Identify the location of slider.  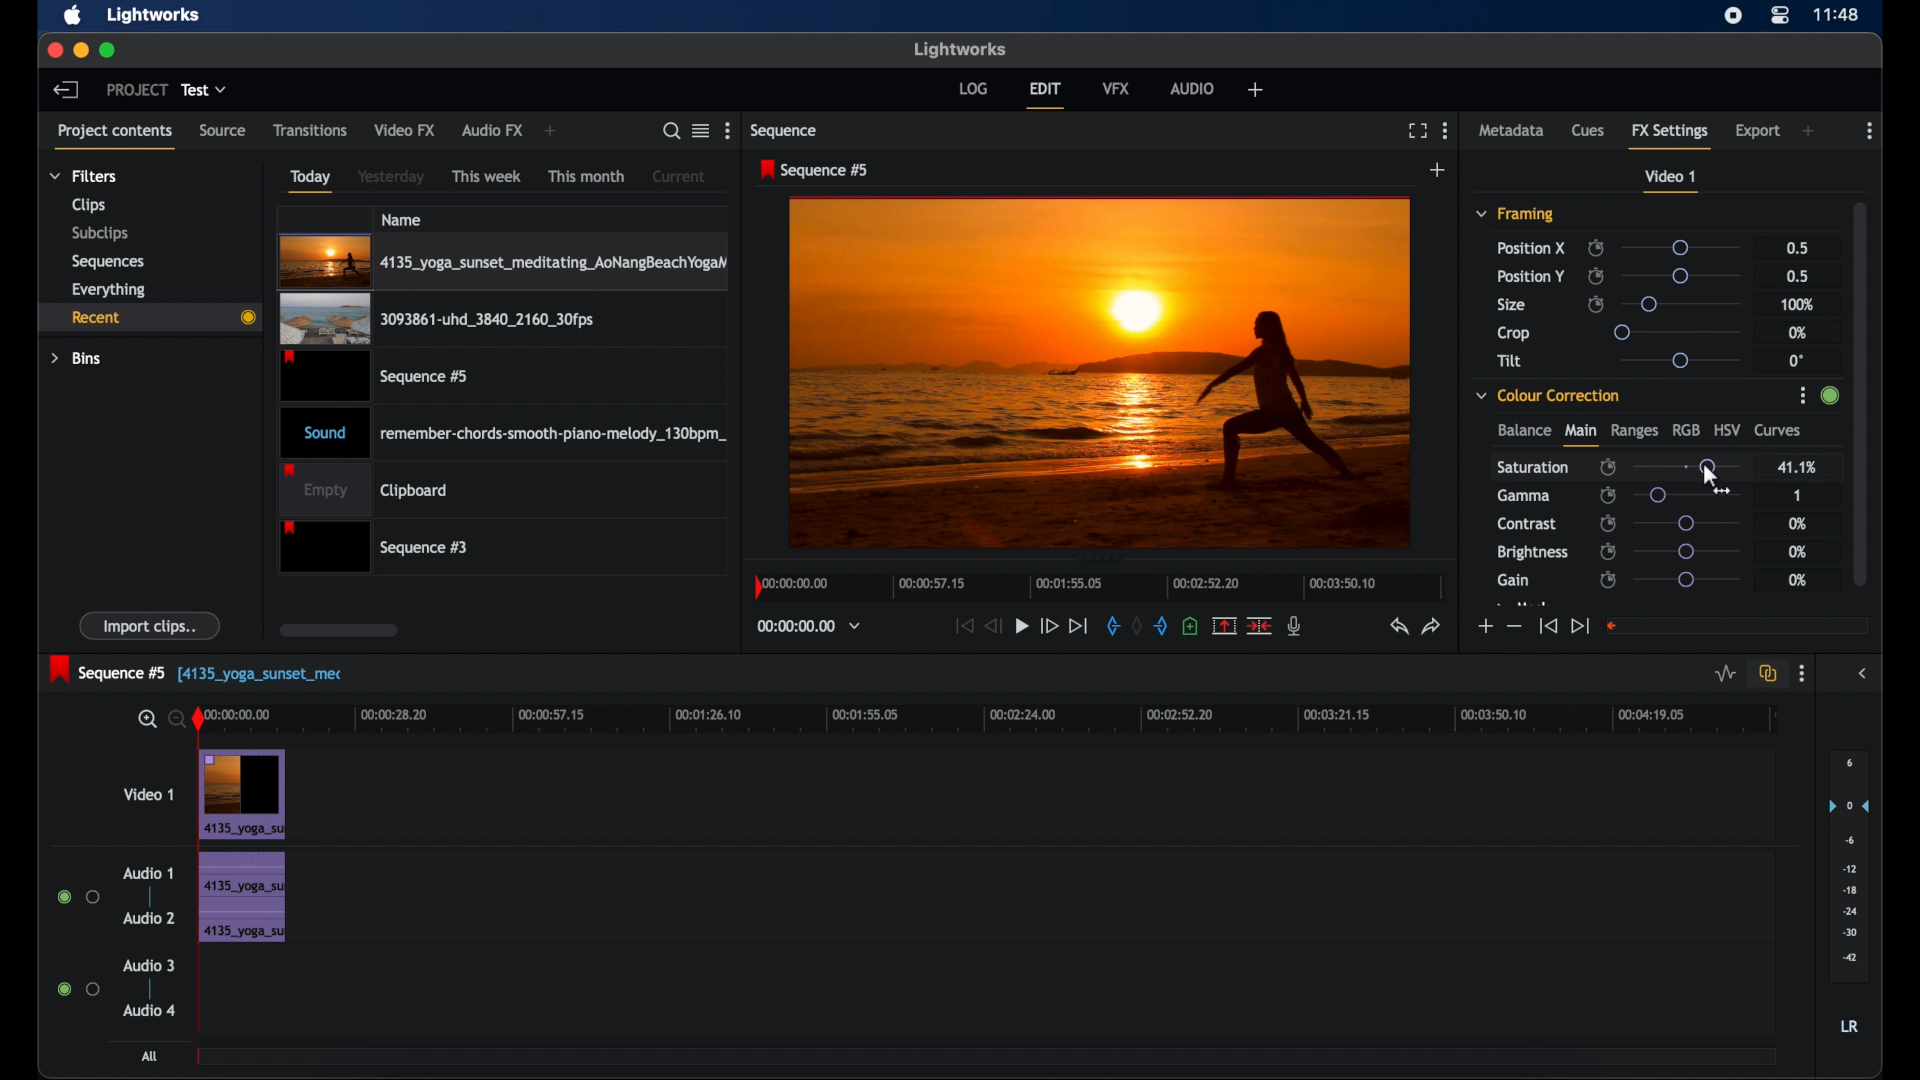
(1679, 331).